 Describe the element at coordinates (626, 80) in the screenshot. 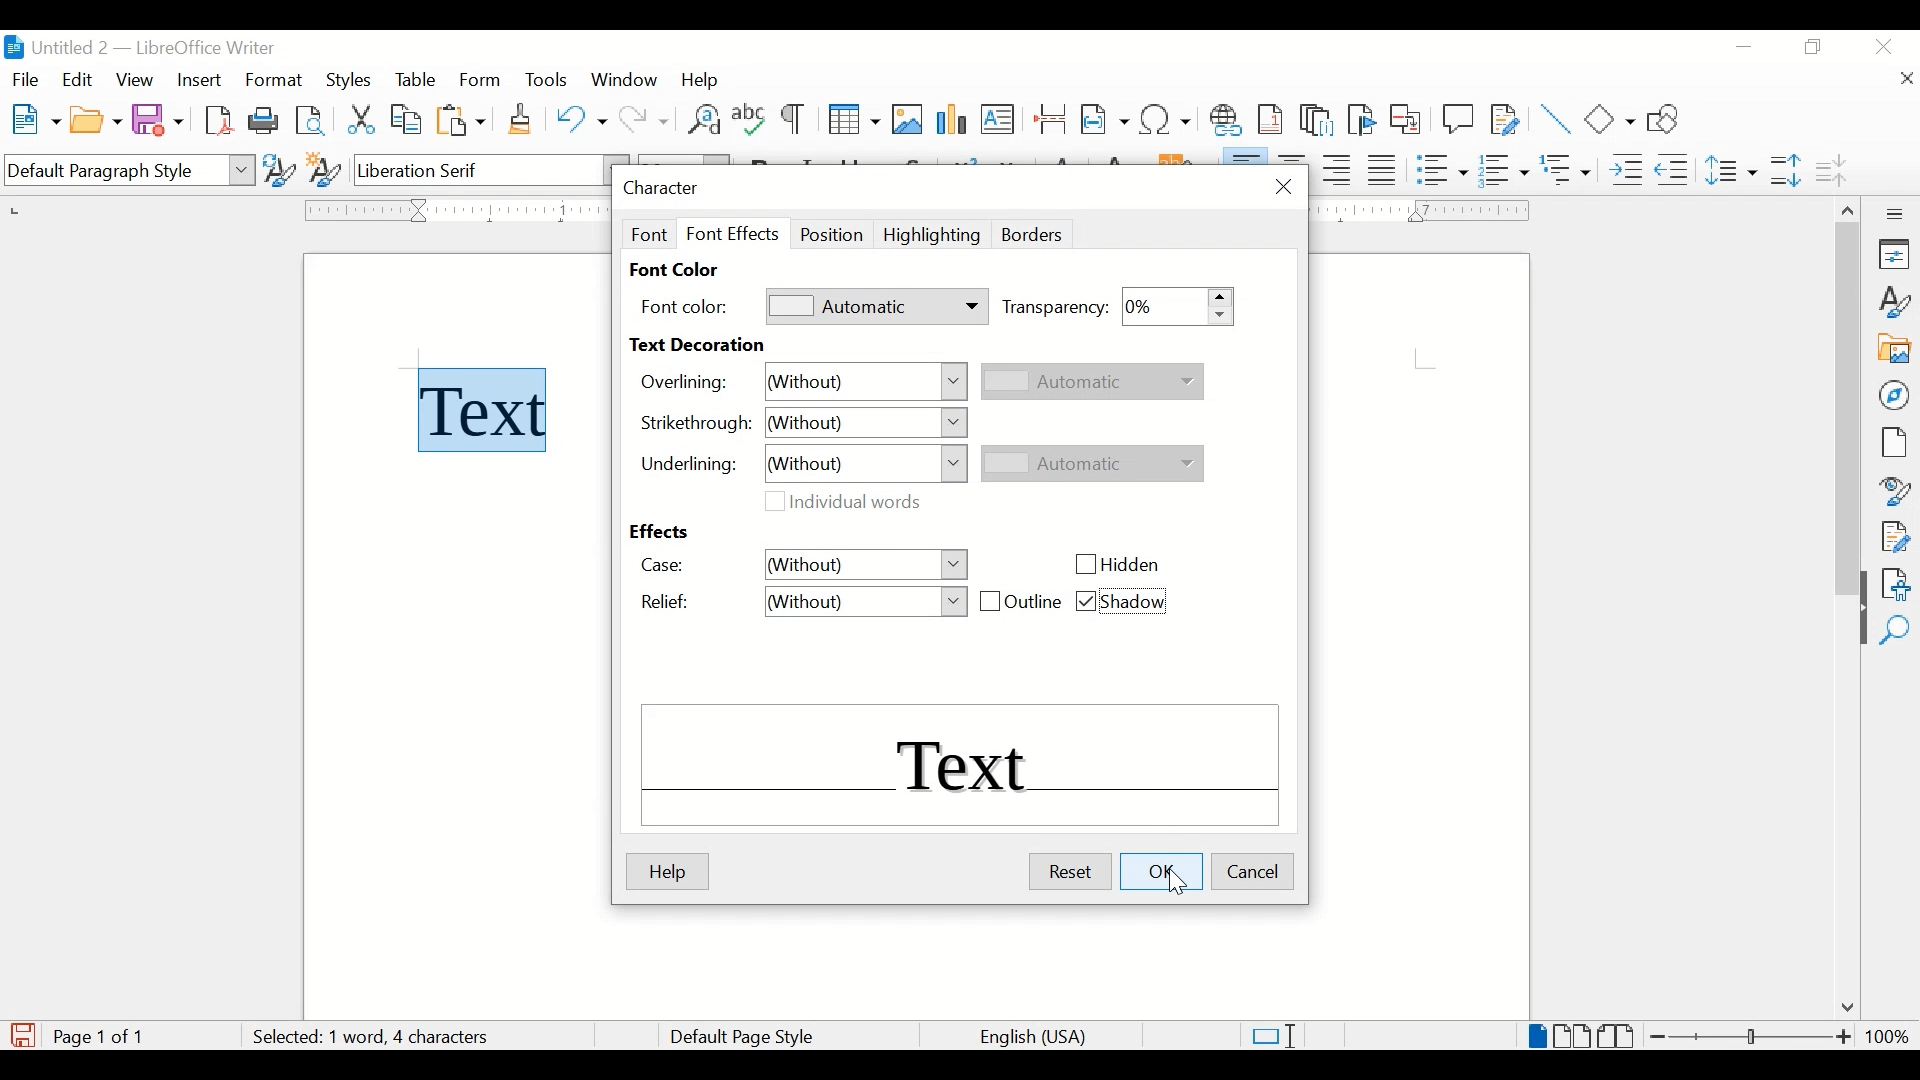

I see `window` at that location.